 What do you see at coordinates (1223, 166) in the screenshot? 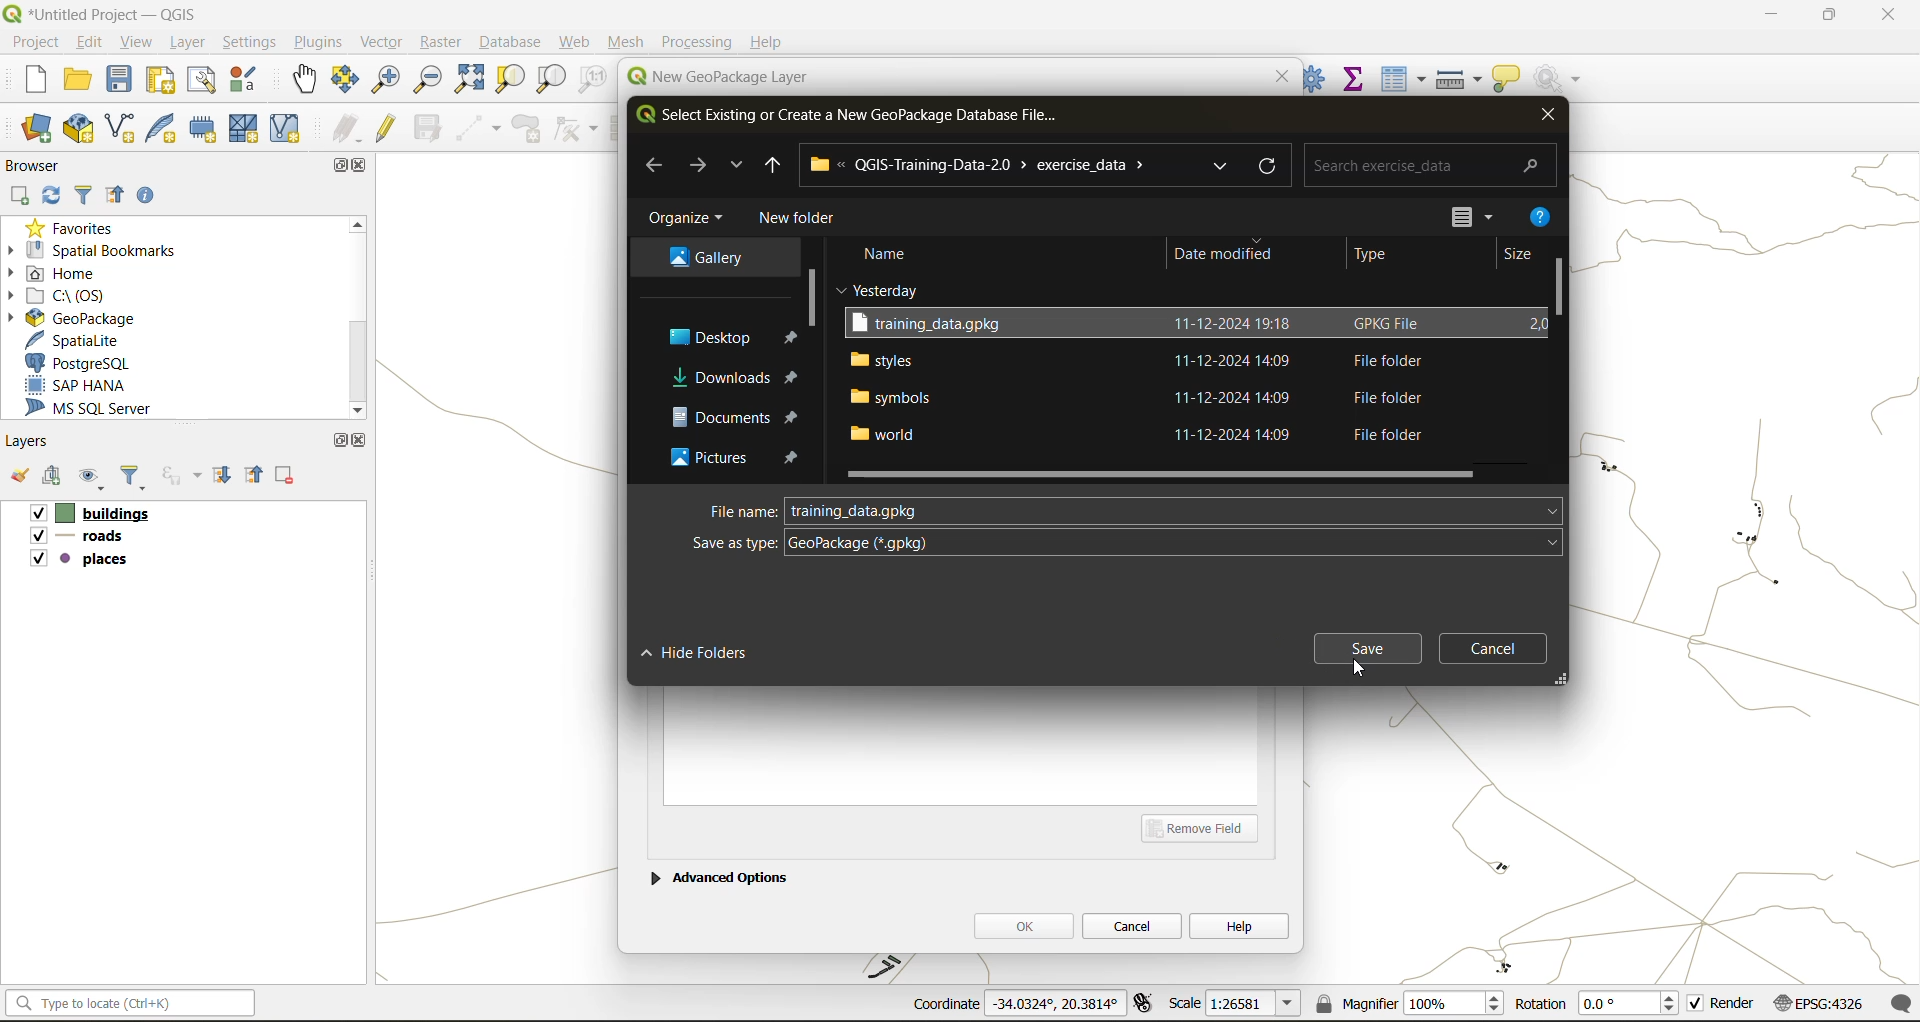
I see `explore` at bounding box center [1223, 166].